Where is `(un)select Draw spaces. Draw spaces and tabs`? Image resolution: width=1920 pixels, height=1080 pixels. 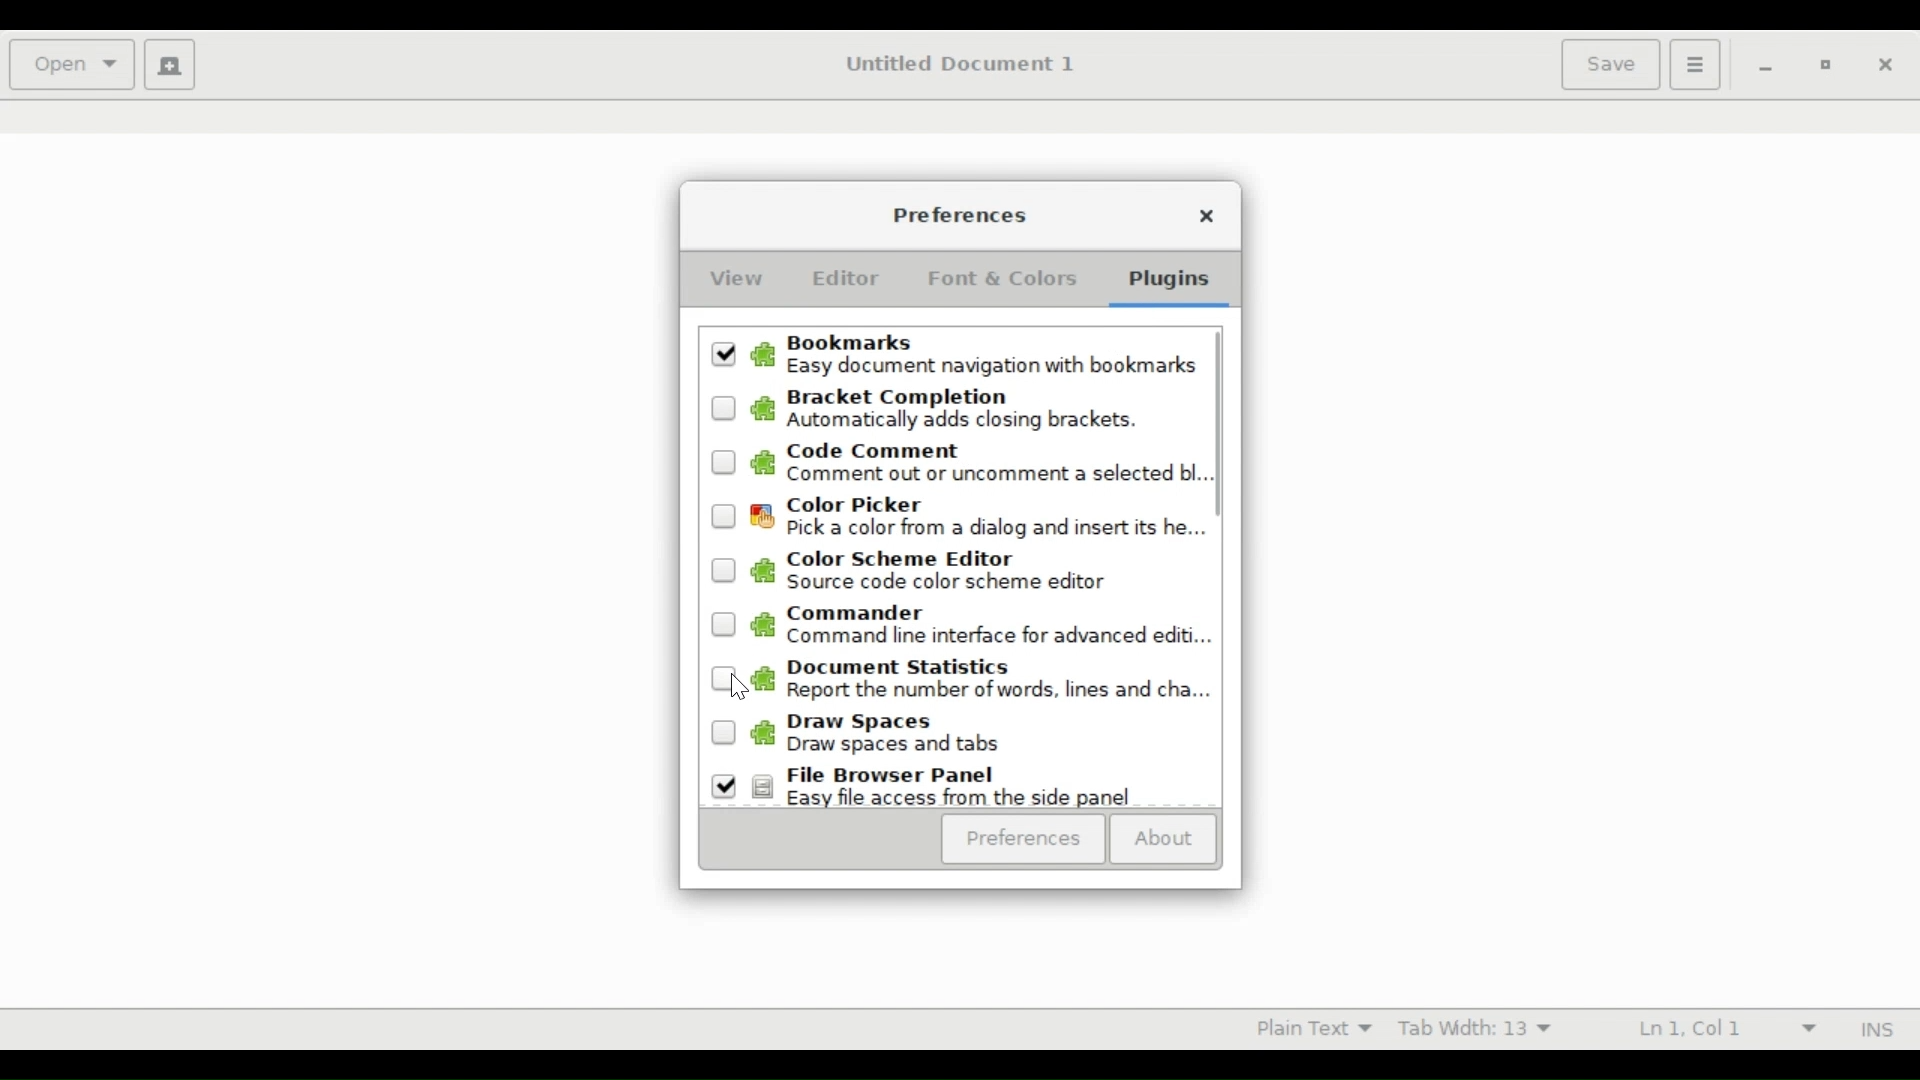
(un)select Draw spaces. Draw spaces and tabs is located at coordinates (977, 737).